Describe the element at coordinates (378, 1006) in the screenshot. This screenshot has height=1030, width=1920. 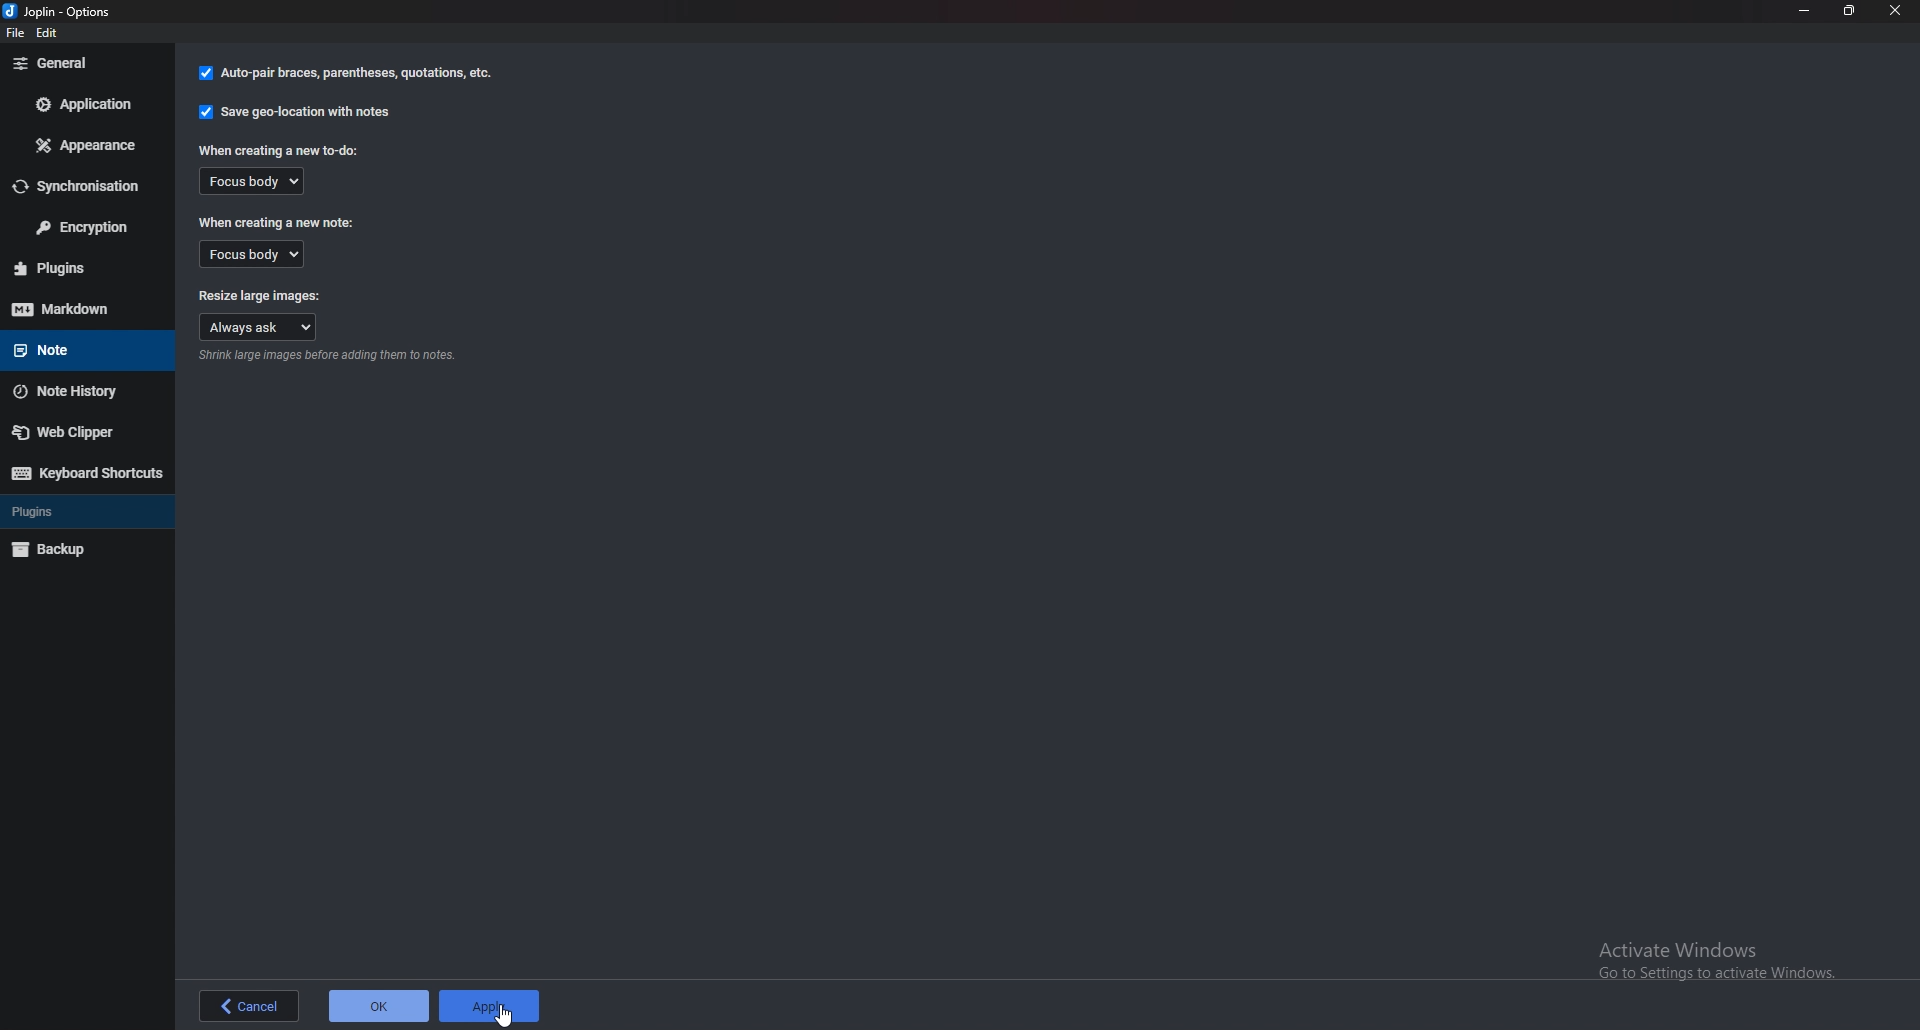
I see `ok` at that location.